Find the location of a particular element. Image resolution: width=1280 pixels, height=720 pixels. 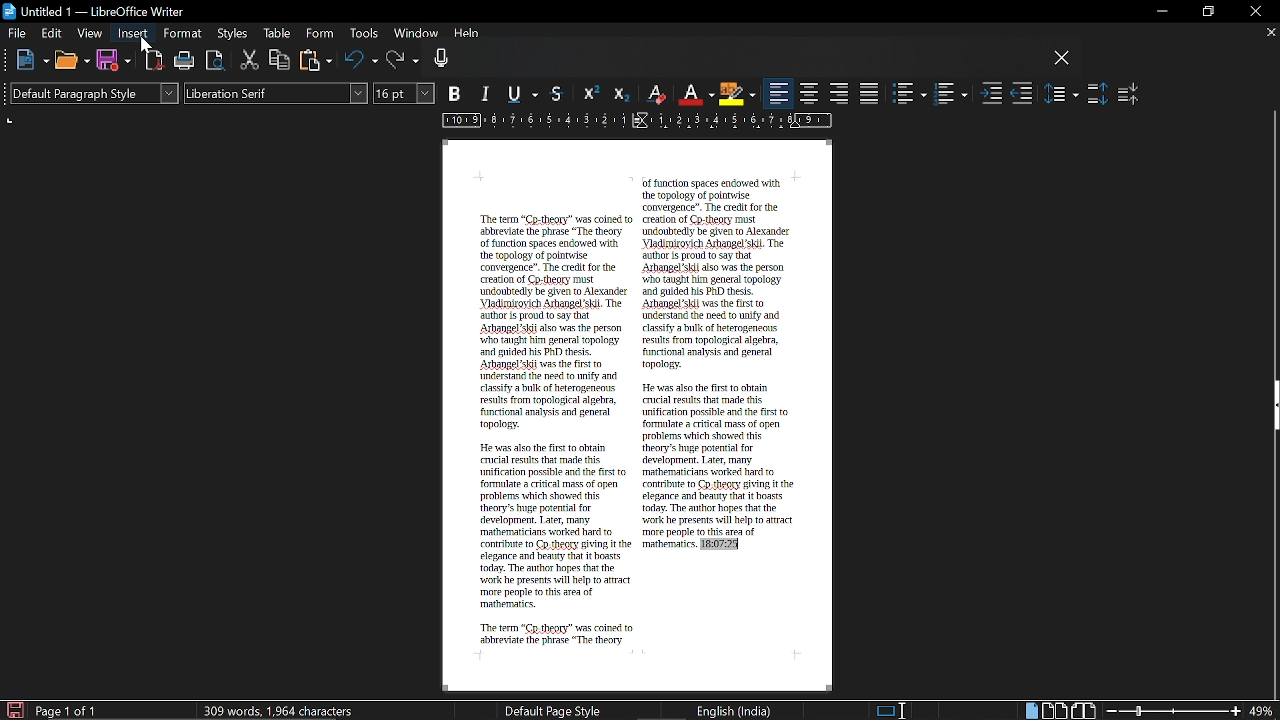

Copy is located at coordinates (280, 59).